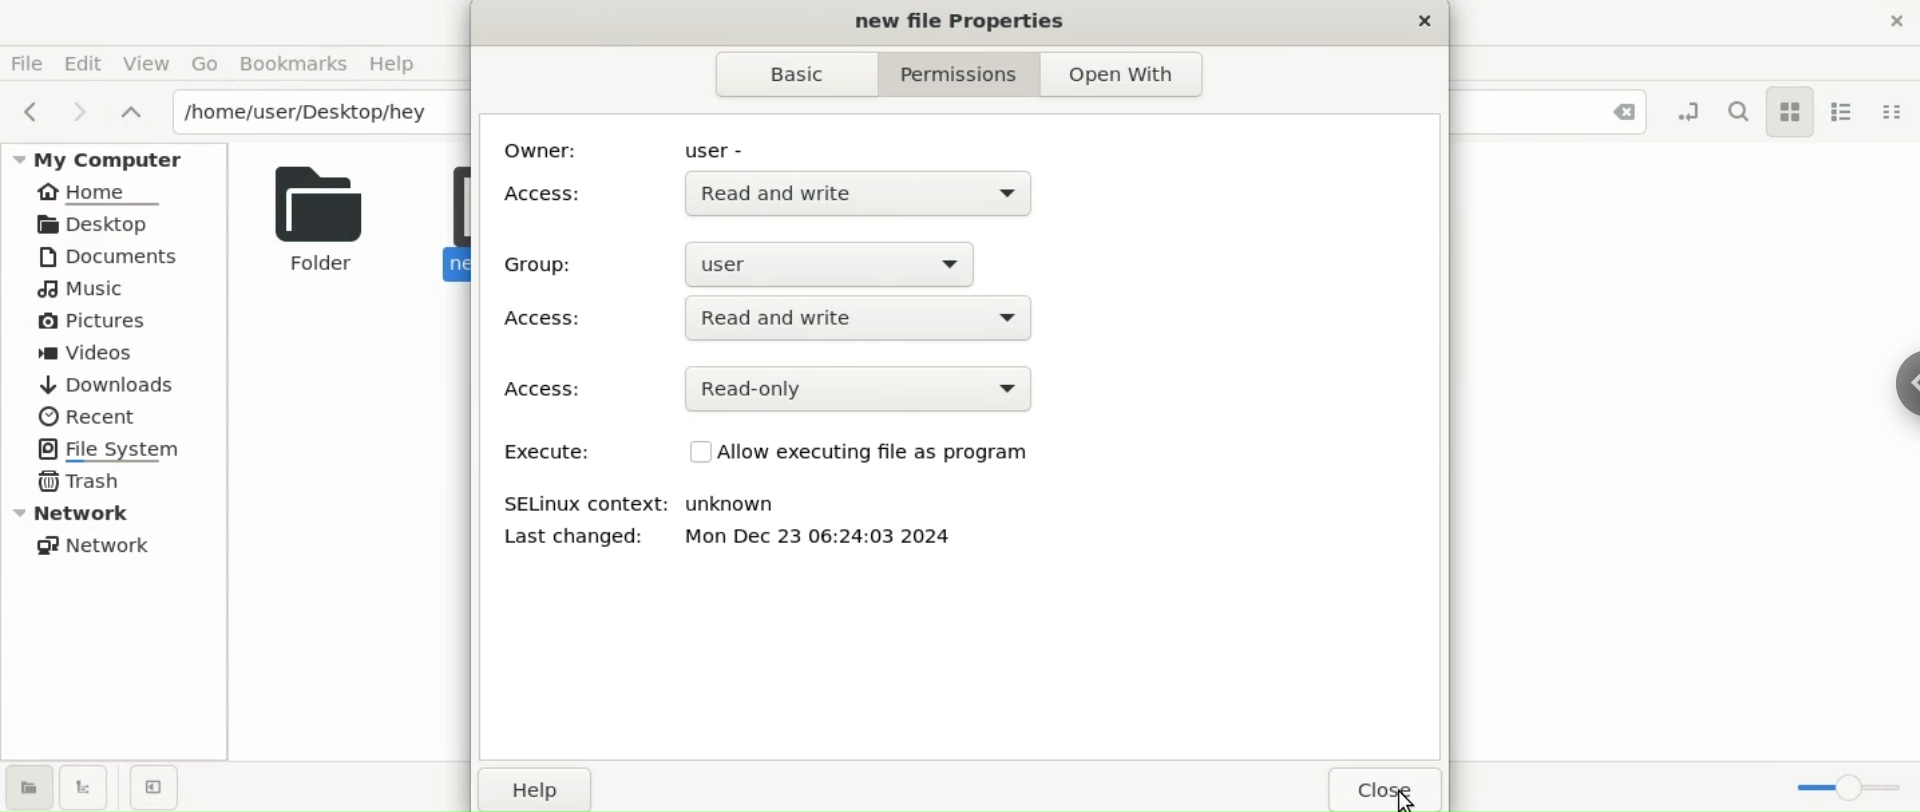 This screenshot has width=1920, height=812. What do you see at coordinates (76, 110) in the screenshot?
I see `next` at bounding box center [76, 110].